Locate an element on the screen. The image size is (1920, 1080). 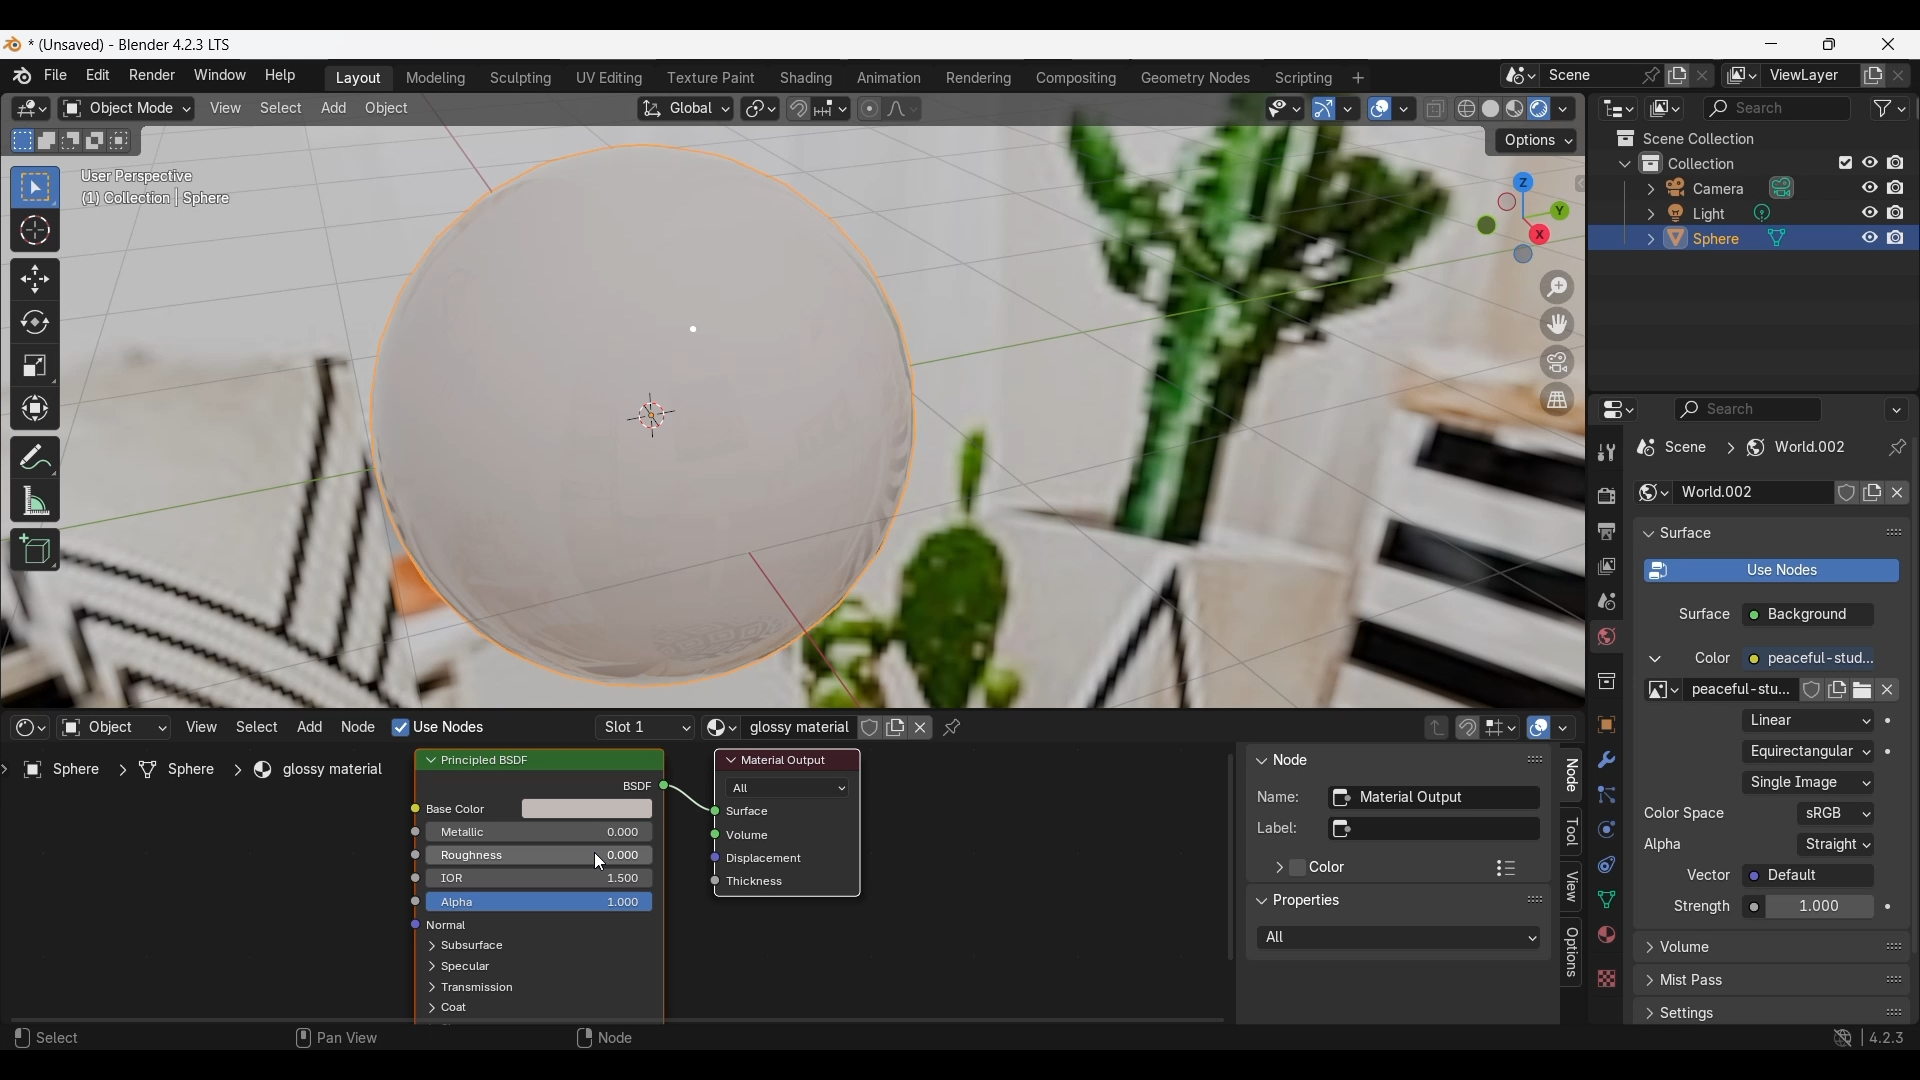
Add color to material output panel is located at coordinates (1297, 868).